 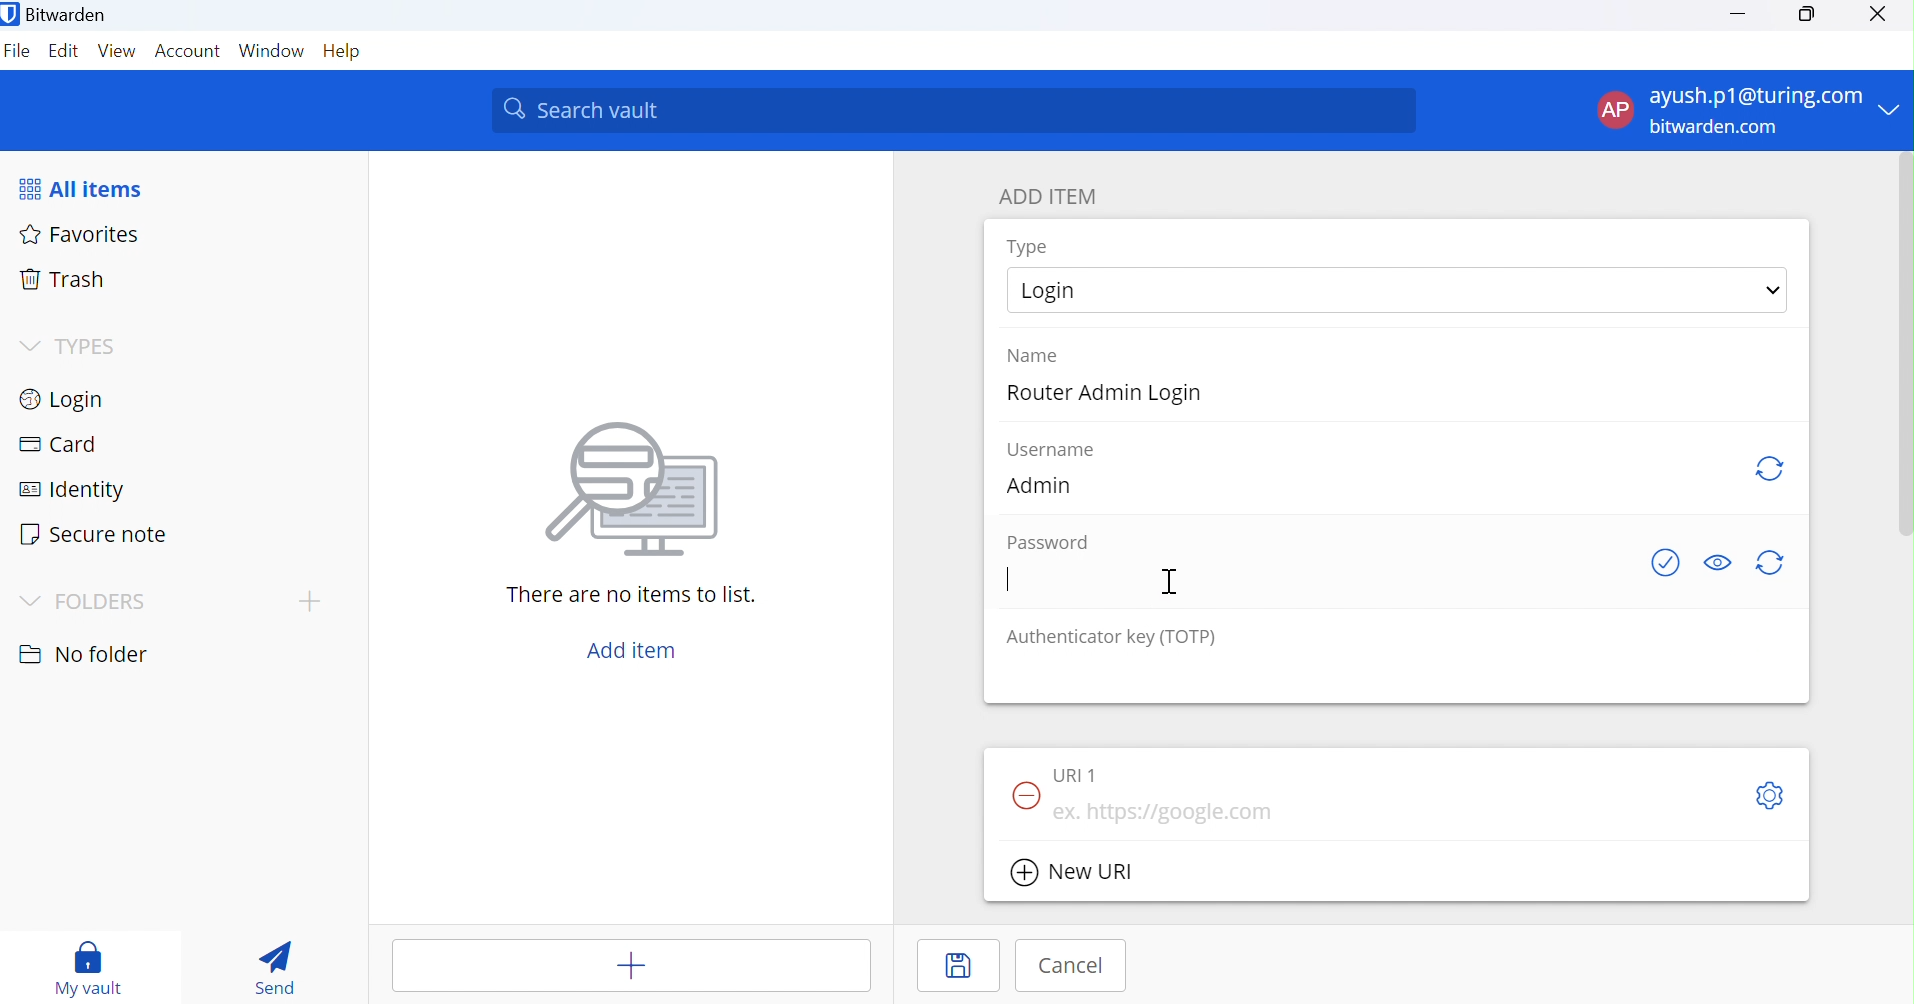 What do you see at coordinates (632, 486) in the screenshot?
I see `icon` at bounding box center [632, 486].